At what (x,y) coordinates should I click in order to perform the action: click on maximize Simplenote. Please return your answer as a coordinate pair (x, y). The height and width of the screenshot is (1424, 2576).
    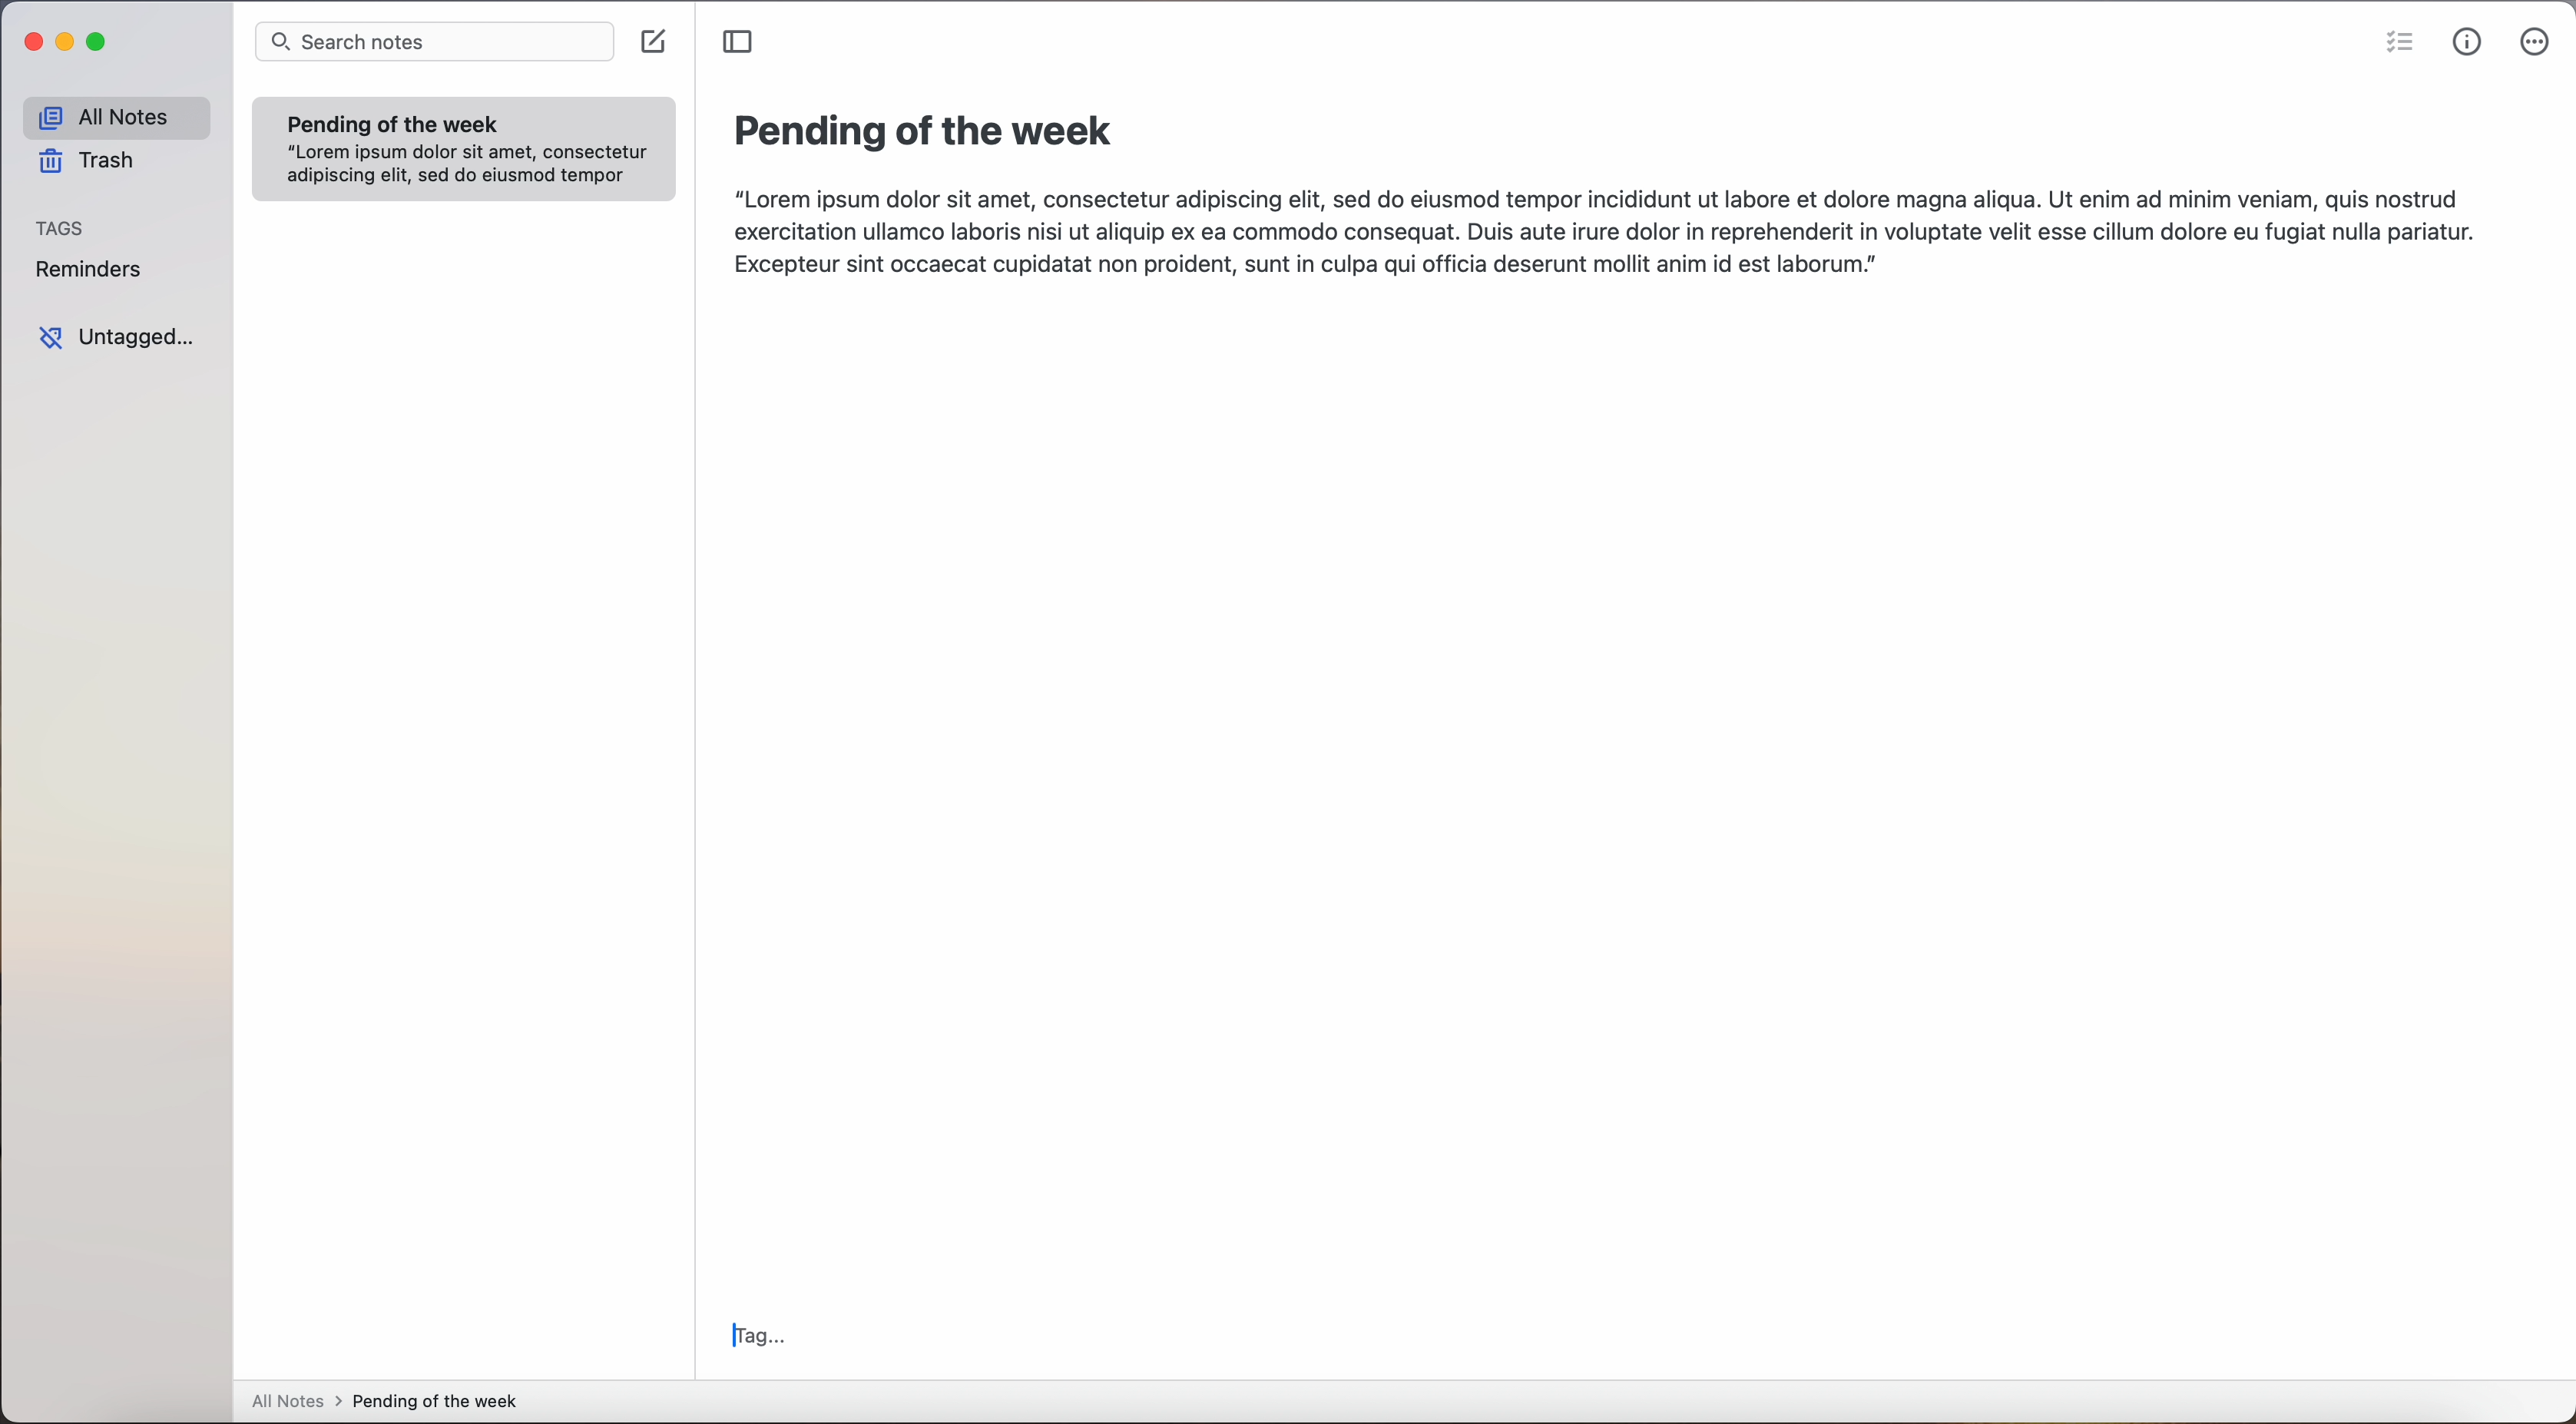
    Looking at the image, I should click on (103, 42).